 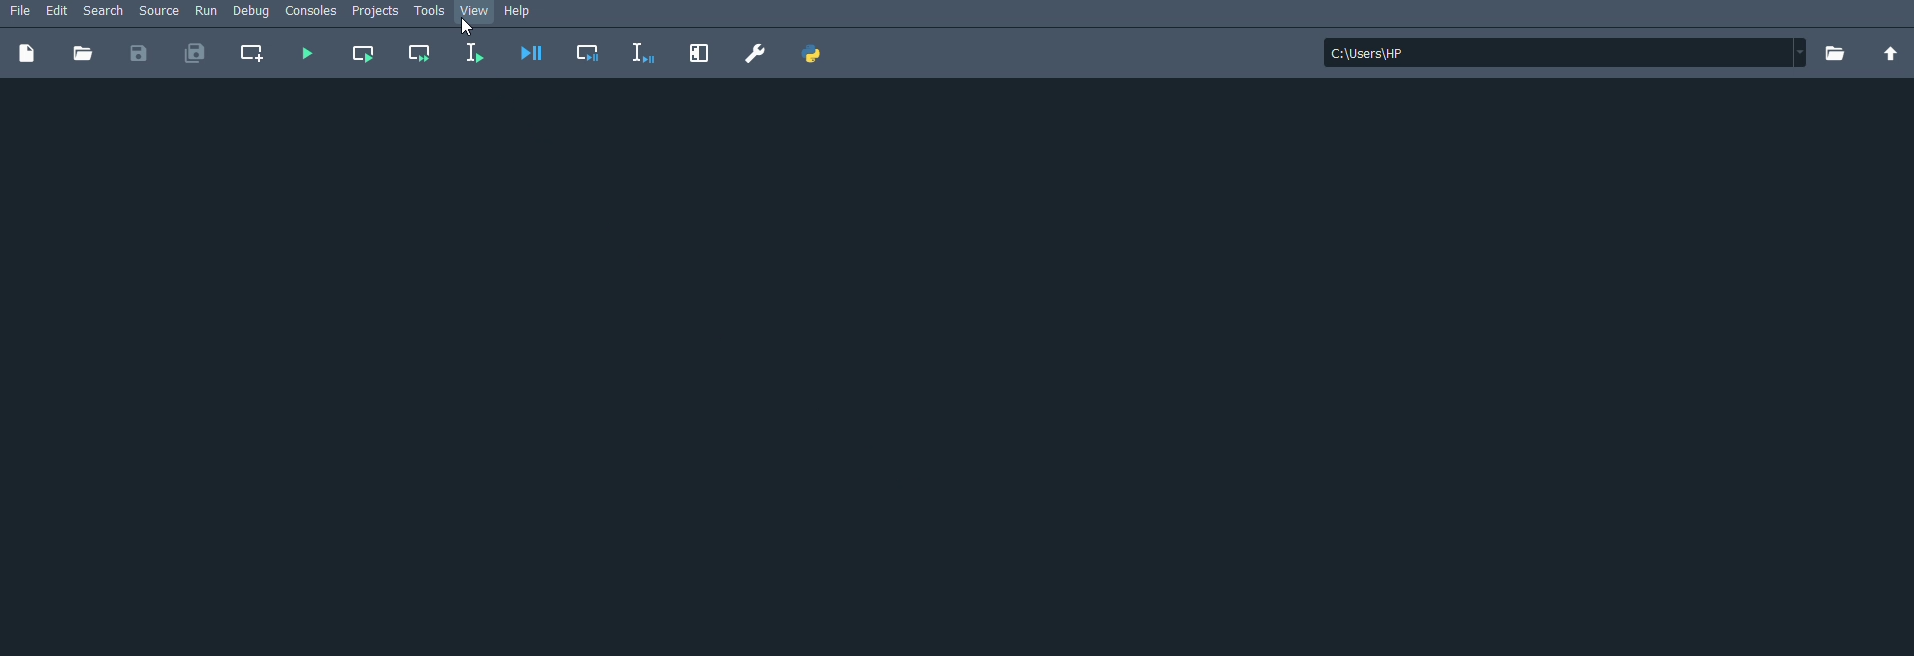 I want to click on Debug selection or current line, so click(x=643, y=53).